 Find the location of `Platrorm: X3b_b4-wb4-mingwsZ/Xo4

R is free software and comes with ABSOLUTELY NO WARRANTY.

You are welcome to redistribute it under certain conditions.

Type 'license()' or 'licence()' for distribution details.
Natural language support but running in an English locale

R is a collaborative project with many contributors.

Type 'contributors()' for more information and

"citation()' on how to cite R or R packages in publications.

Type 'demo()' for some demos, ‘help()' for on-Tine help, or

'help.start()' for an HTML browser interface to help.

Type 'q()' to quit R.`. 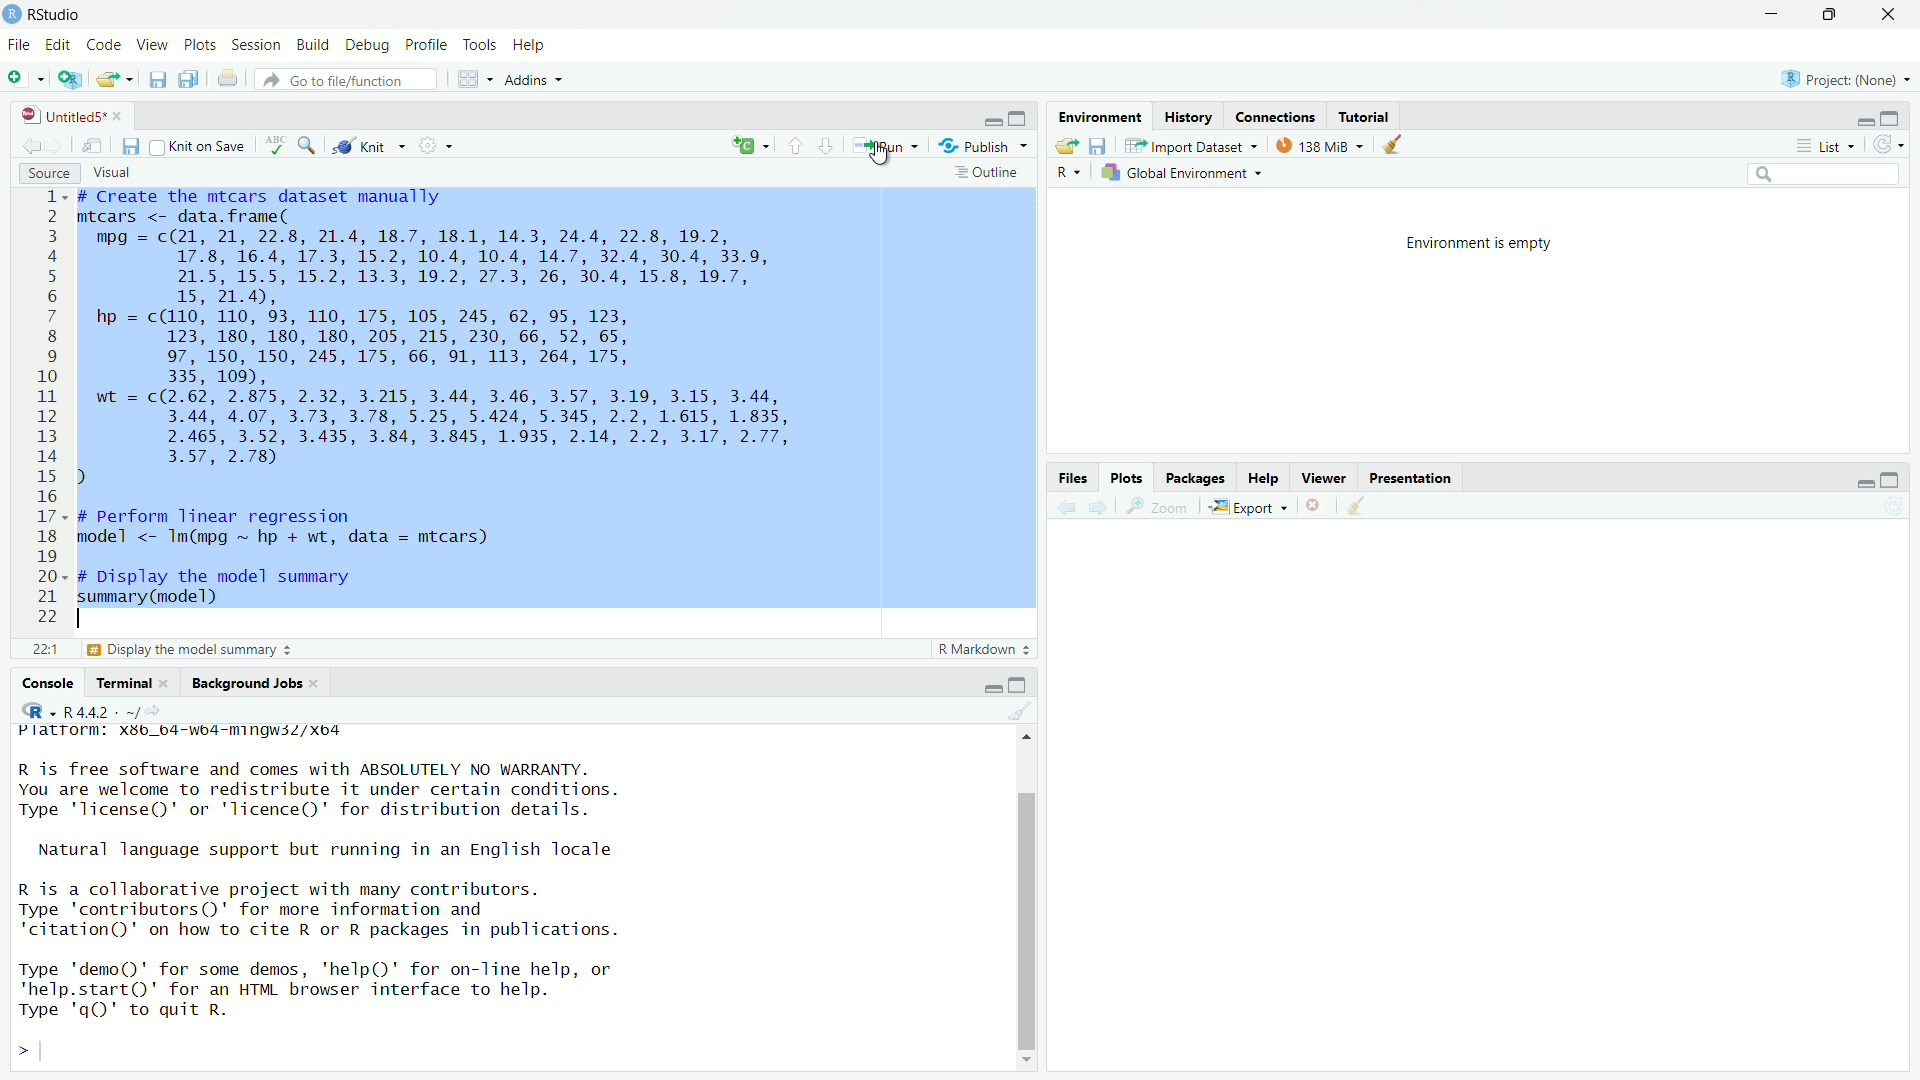

Platrorm: X3b_b4-wb4-mingwsZ/Xo4

R is free software and comes with ABSOLUTELY NO WARRANTY.

You are welcome to redistribute it under certain conditions.

Type 'license()' or 'licence()' for distribution details.
Natural language support but running in an English locale

R is a collaborative project with many contributors.

Type 'contributors()' for more information and

"citation()' on how to cite R or R packages in publications.

Type 'demo()' for some demos, ‘help()' for on-Tine help, or

'help.start()' for an HTML browser interface to help.

Type 'q()' to quit R. is located at coordinates (320, 873).